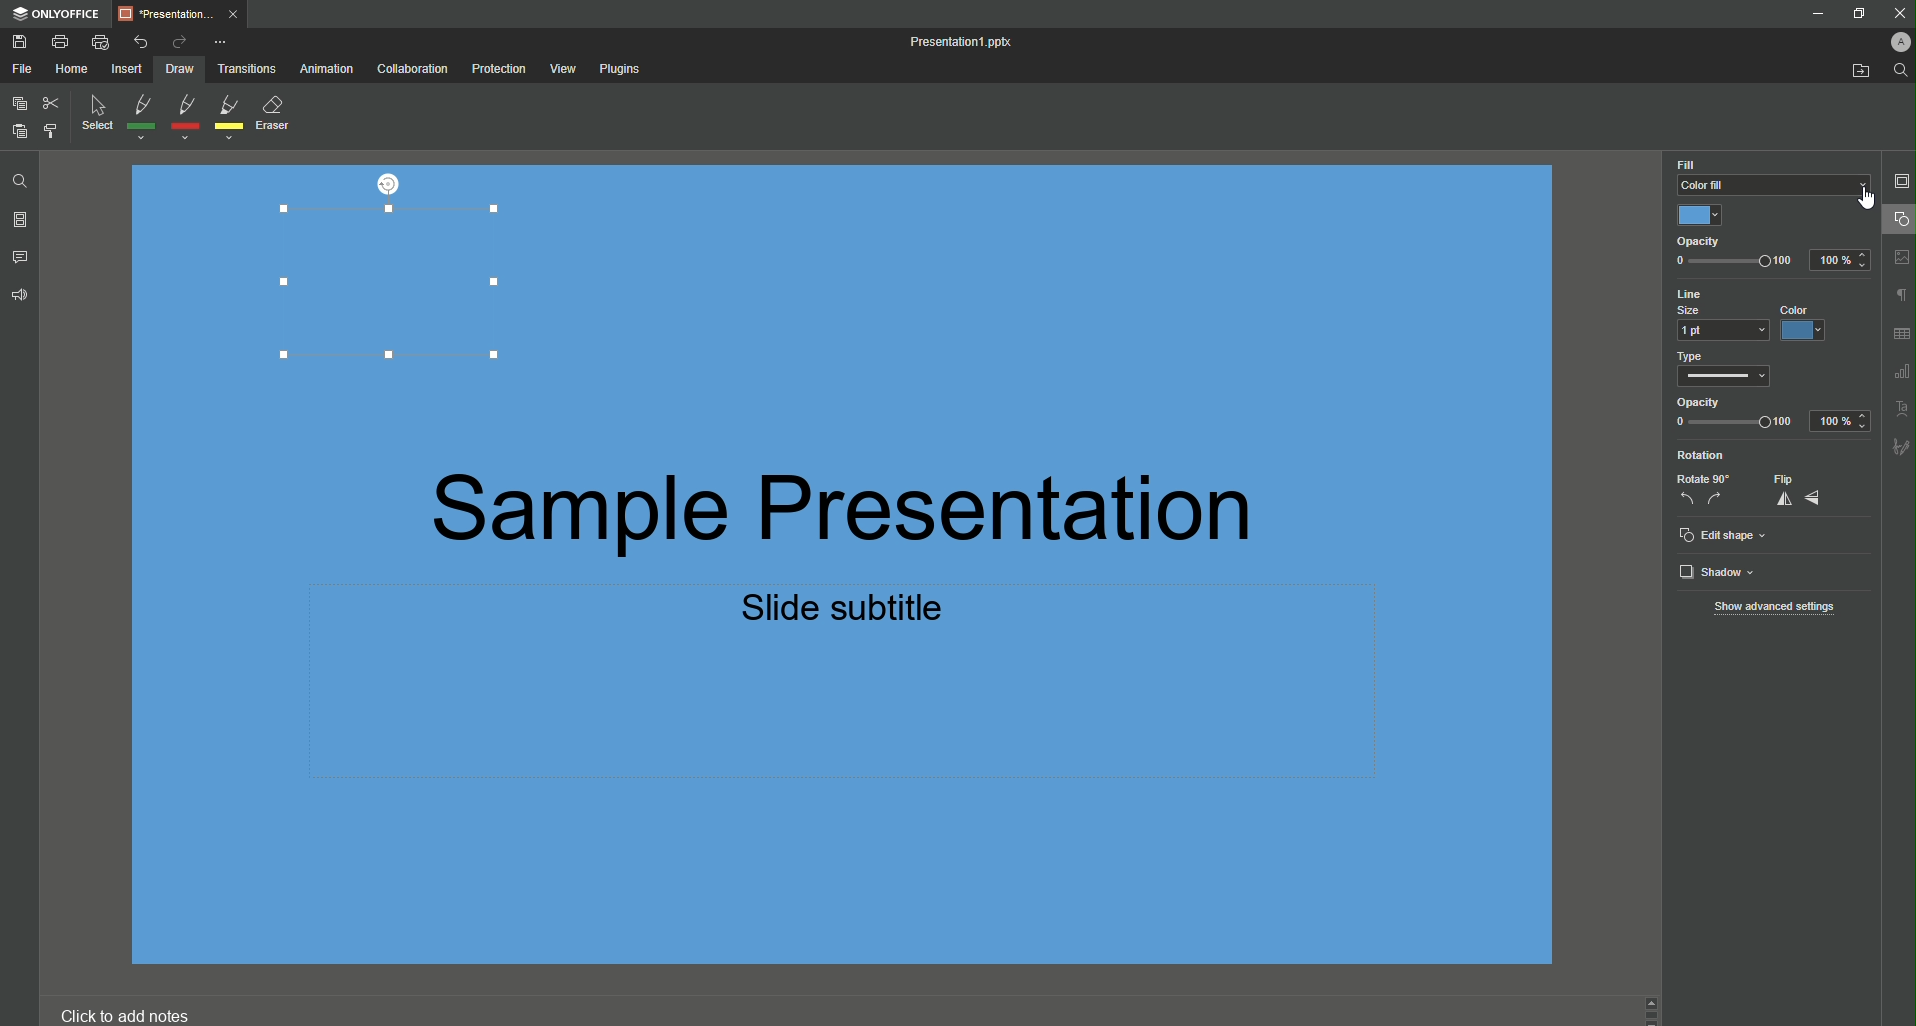  Describe the element at coordinates (1895, 13) in the screenshot. I see `Close` at that location.